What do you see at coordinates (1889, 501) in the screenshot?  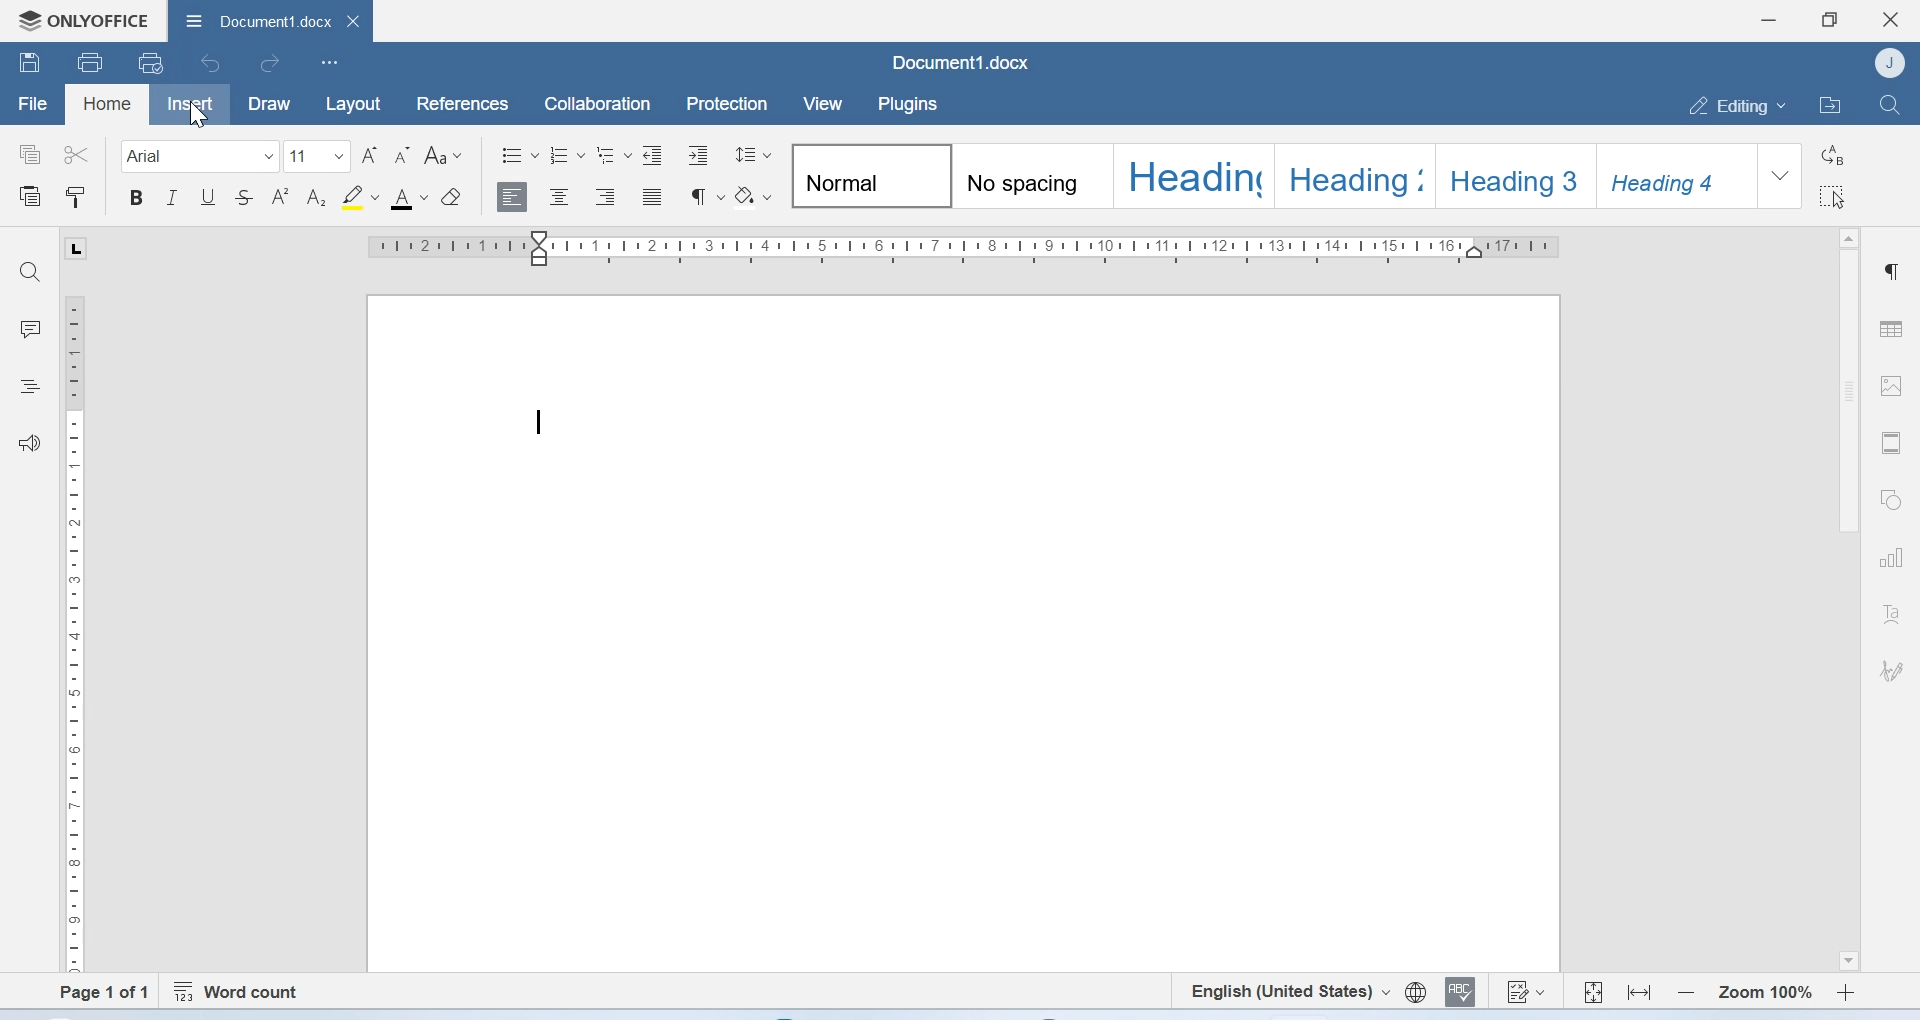 I see `Shapes` at bounding box center [1889, 501].